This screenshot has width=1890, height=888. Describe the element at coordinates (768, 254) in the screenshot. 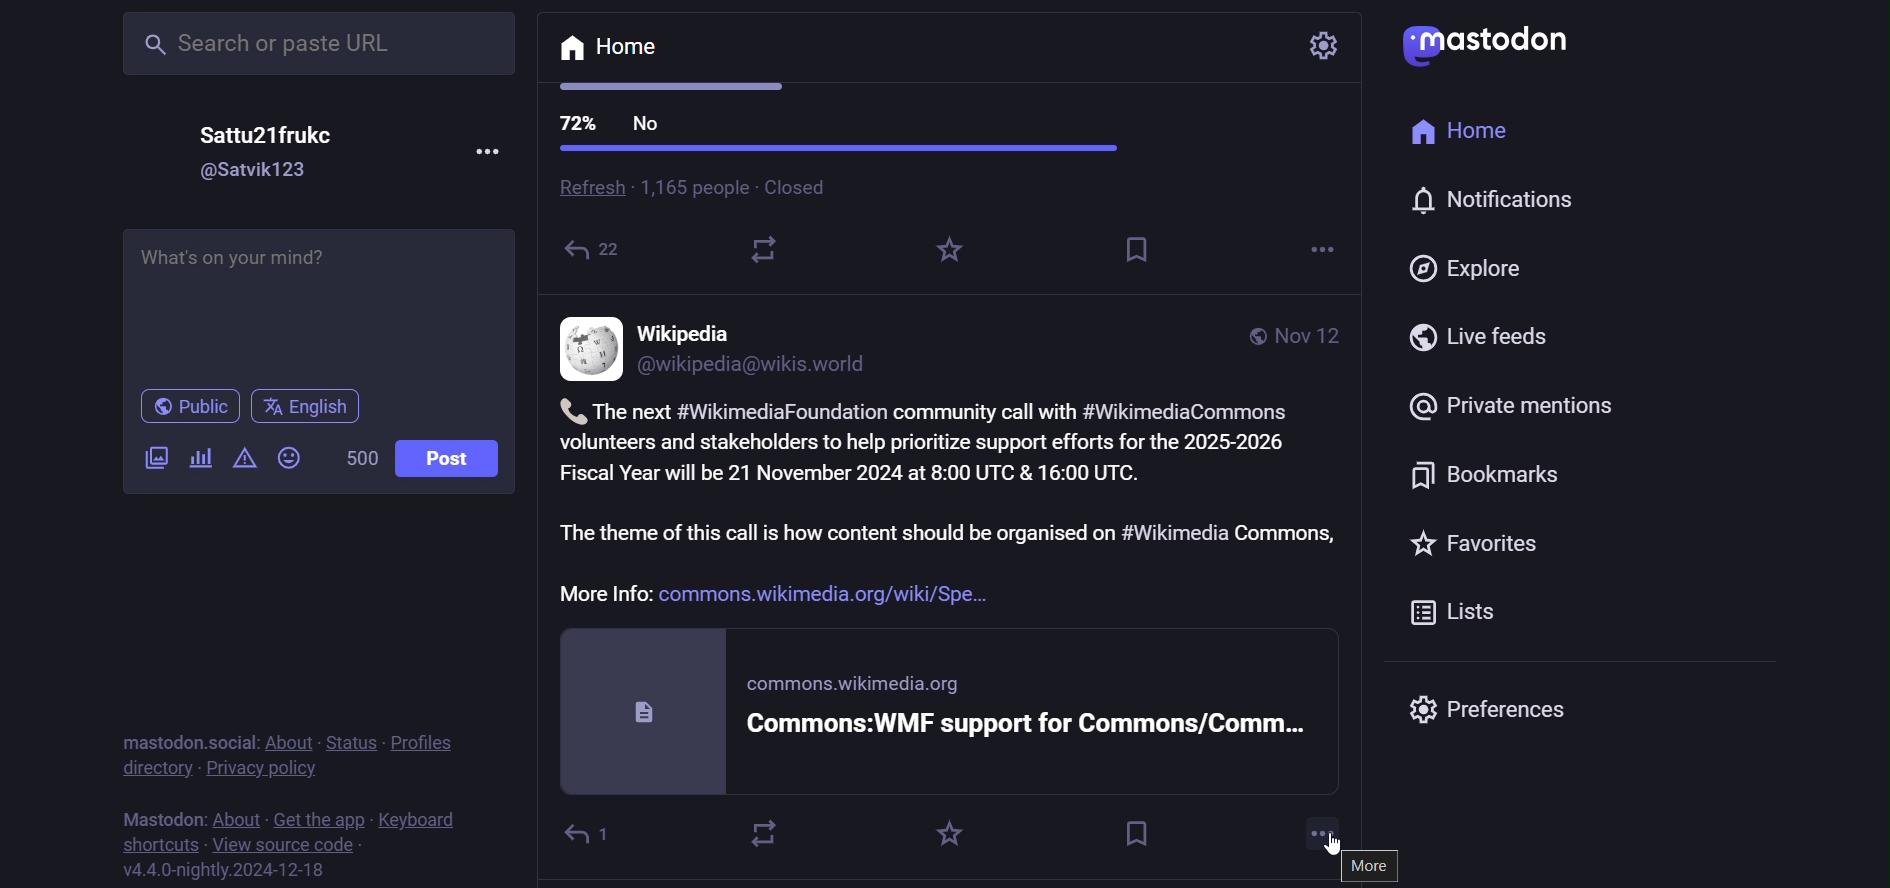

I see `reshare` at that location.